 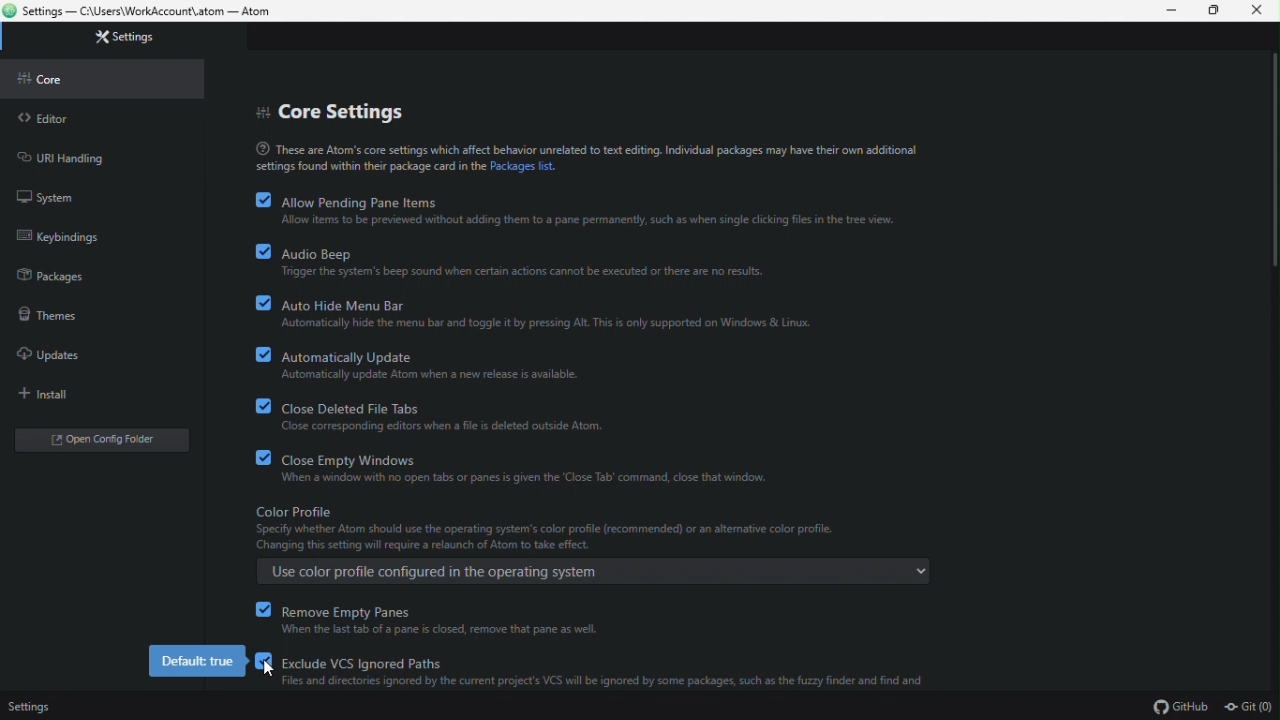 I want to click on checkbox, so click(x=255, y=457).